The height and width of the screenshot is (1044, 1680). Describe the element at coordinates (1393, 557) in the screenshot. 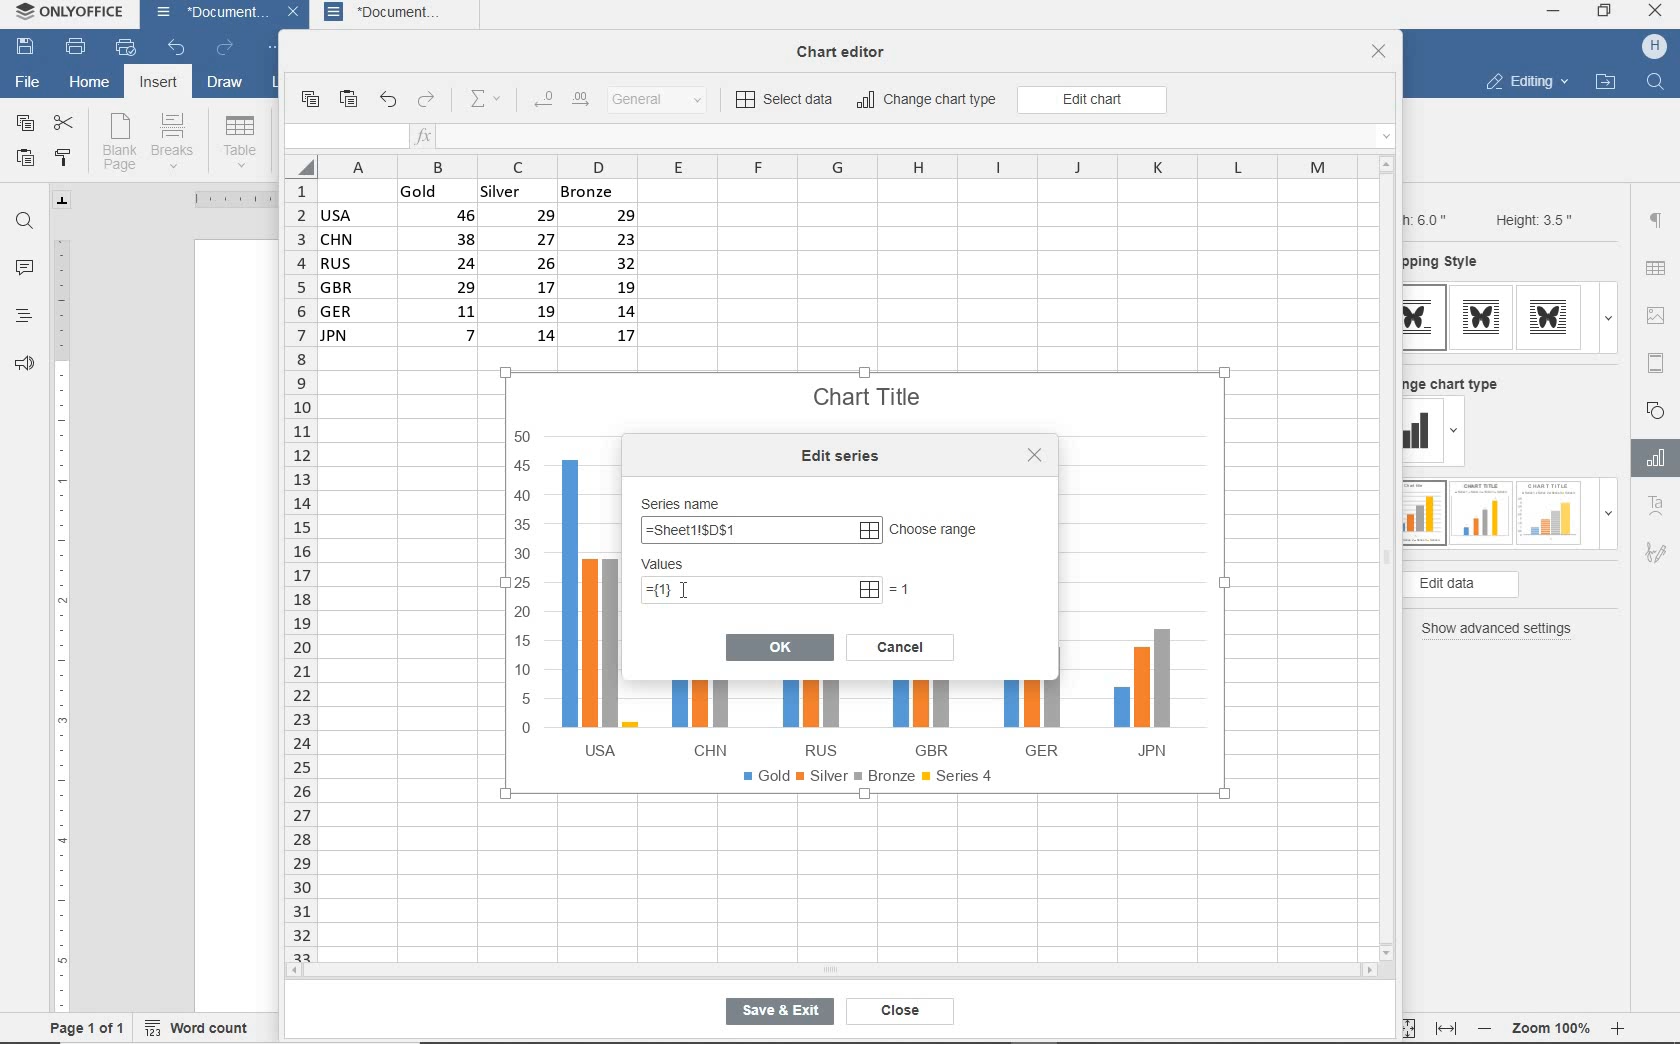

I see `vertical scroll bar` at that location.